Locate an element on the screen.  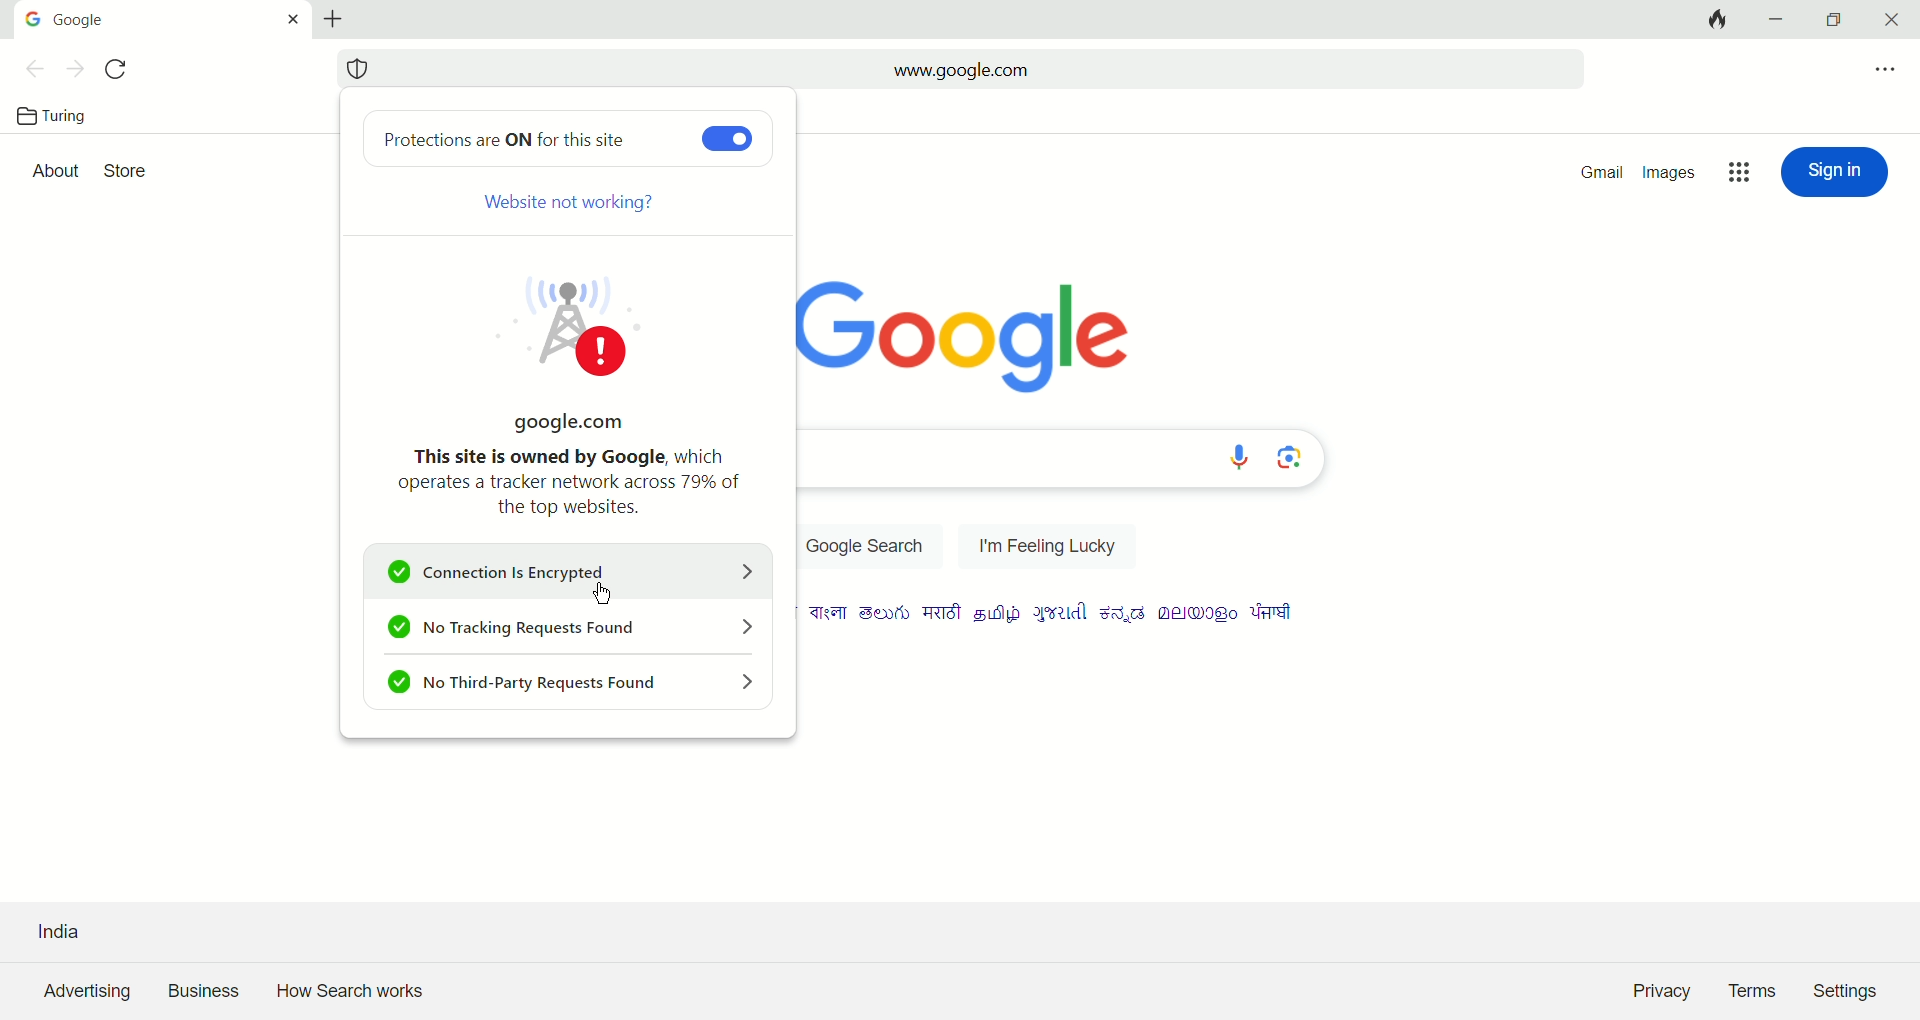
google apps is located at coordinates (1736, 172).